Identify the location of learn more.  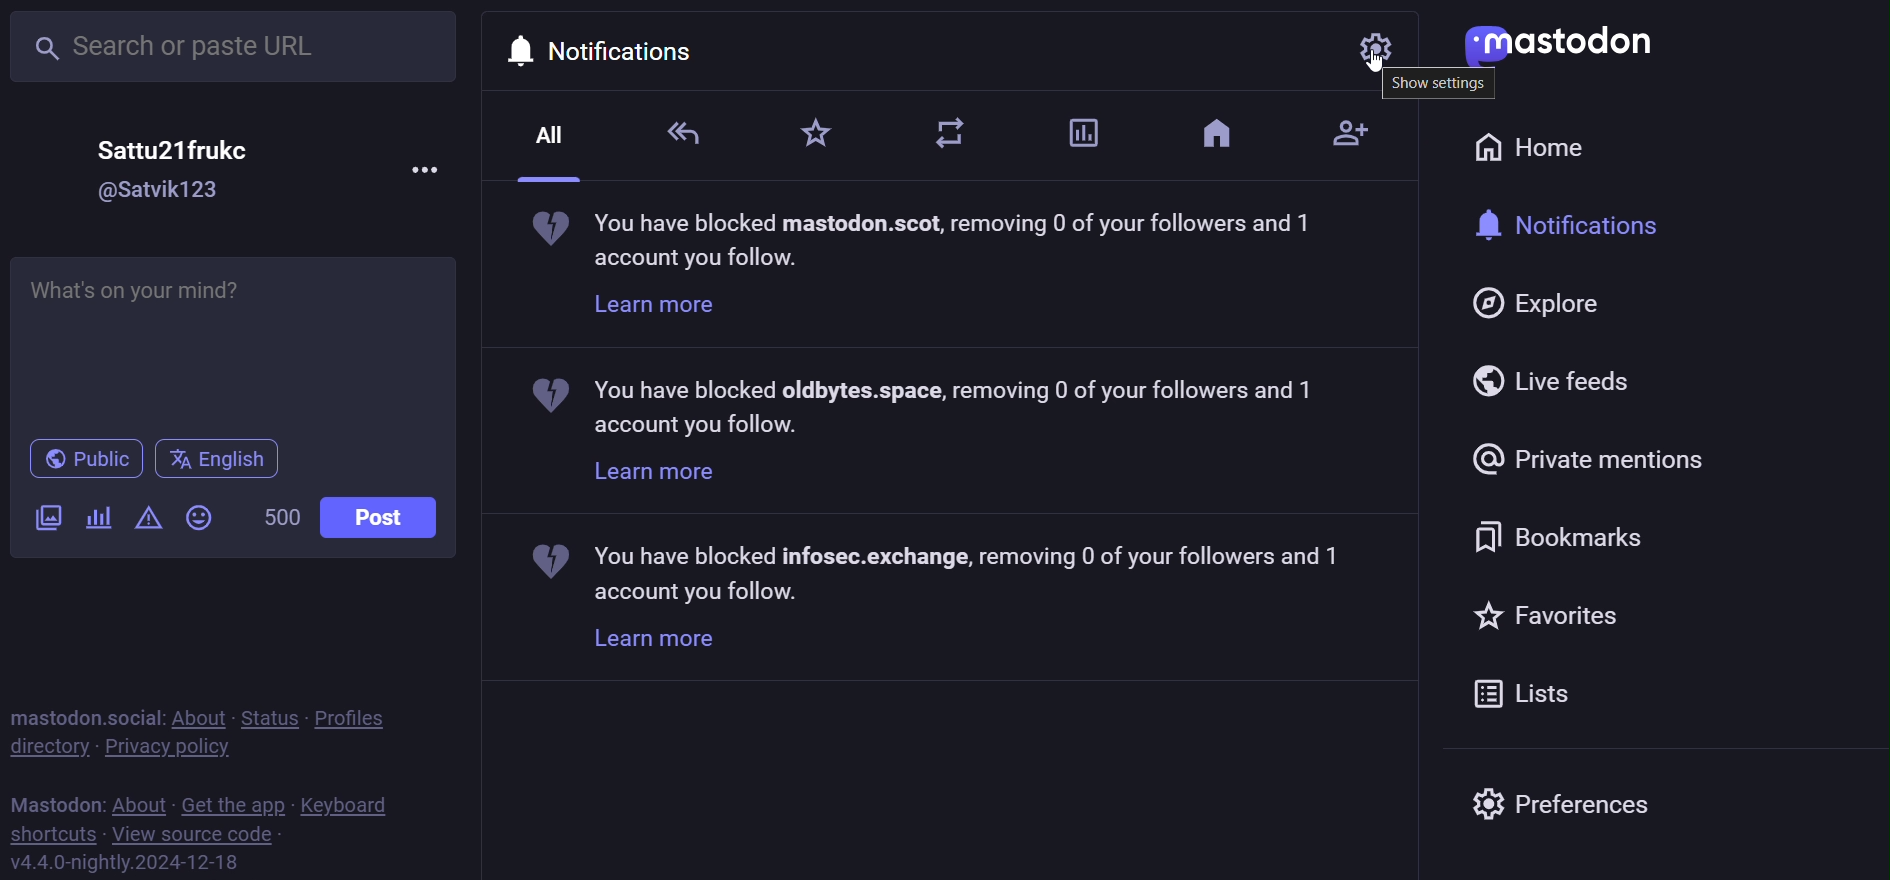
(656, 307).